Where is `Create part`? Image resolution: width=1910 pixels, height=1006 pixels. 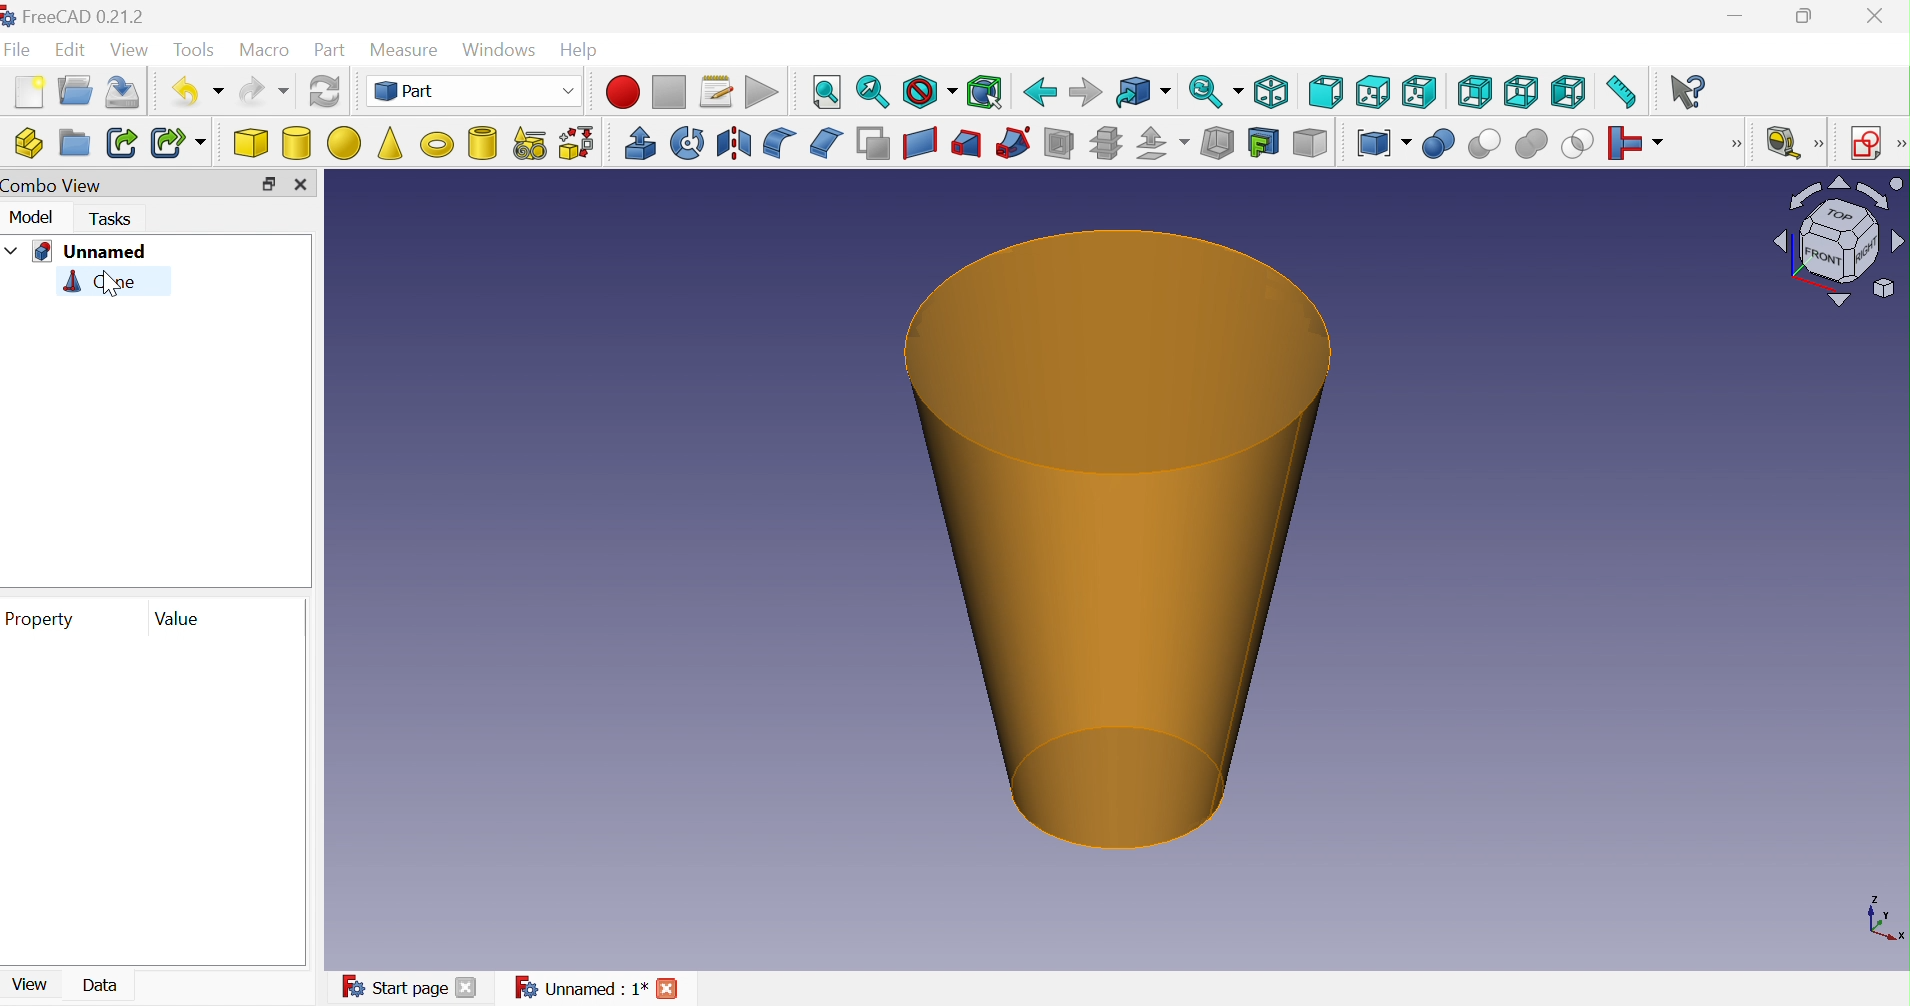 Create part is located at coordinates (29, 140).